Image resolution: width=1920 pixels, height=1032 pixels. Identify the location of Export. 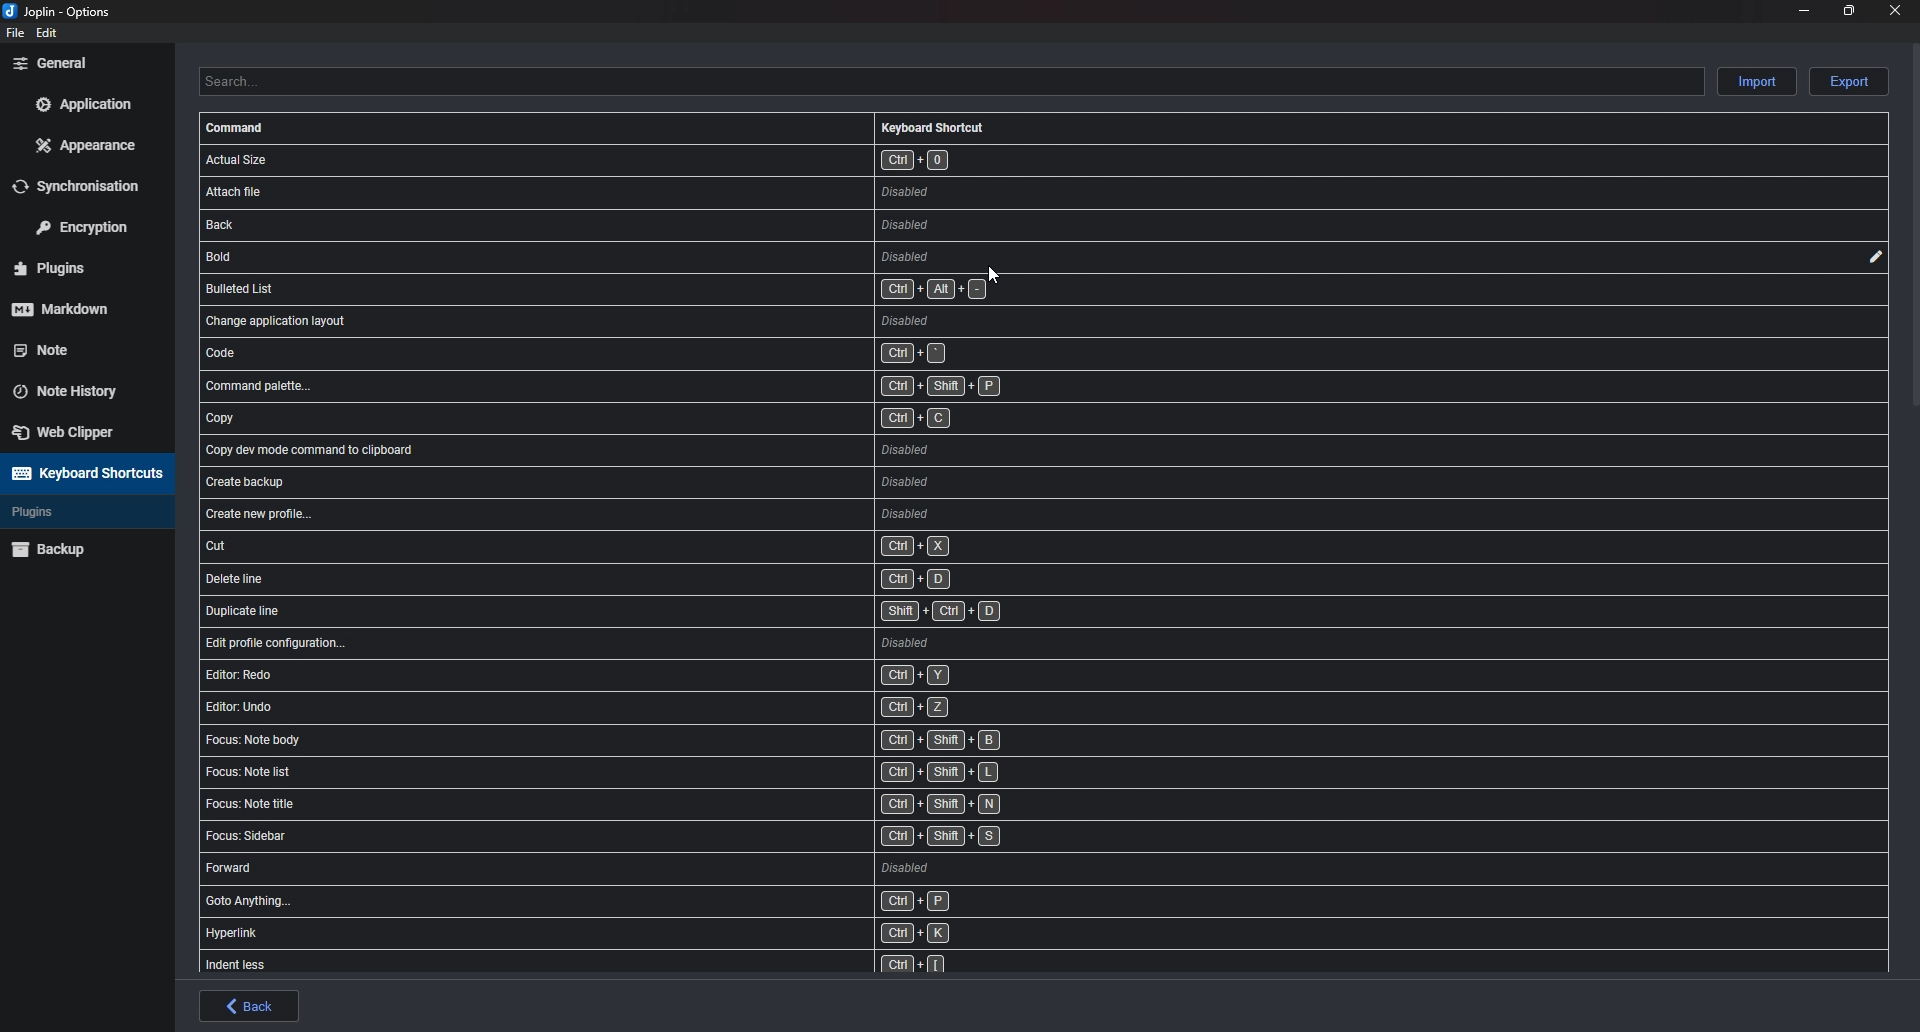
(1849, 82).